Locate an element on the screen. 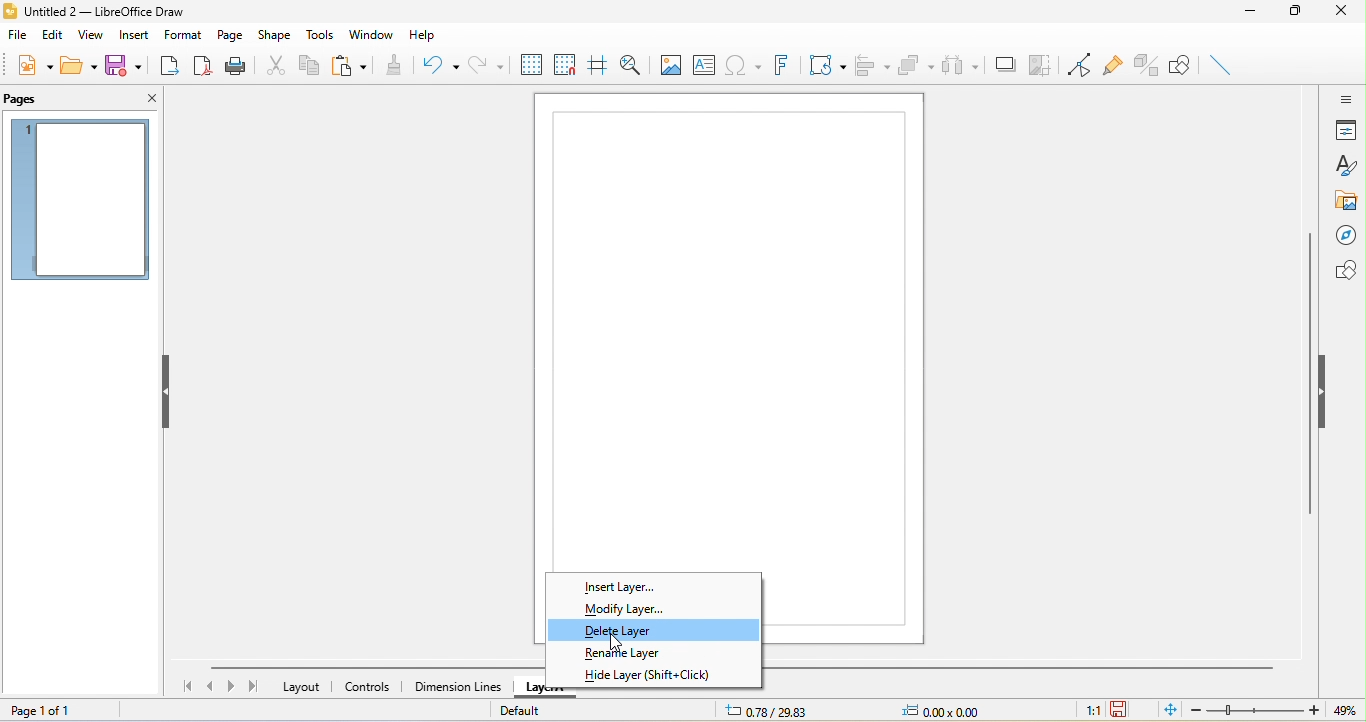  image is located at coordinates (670, 66).